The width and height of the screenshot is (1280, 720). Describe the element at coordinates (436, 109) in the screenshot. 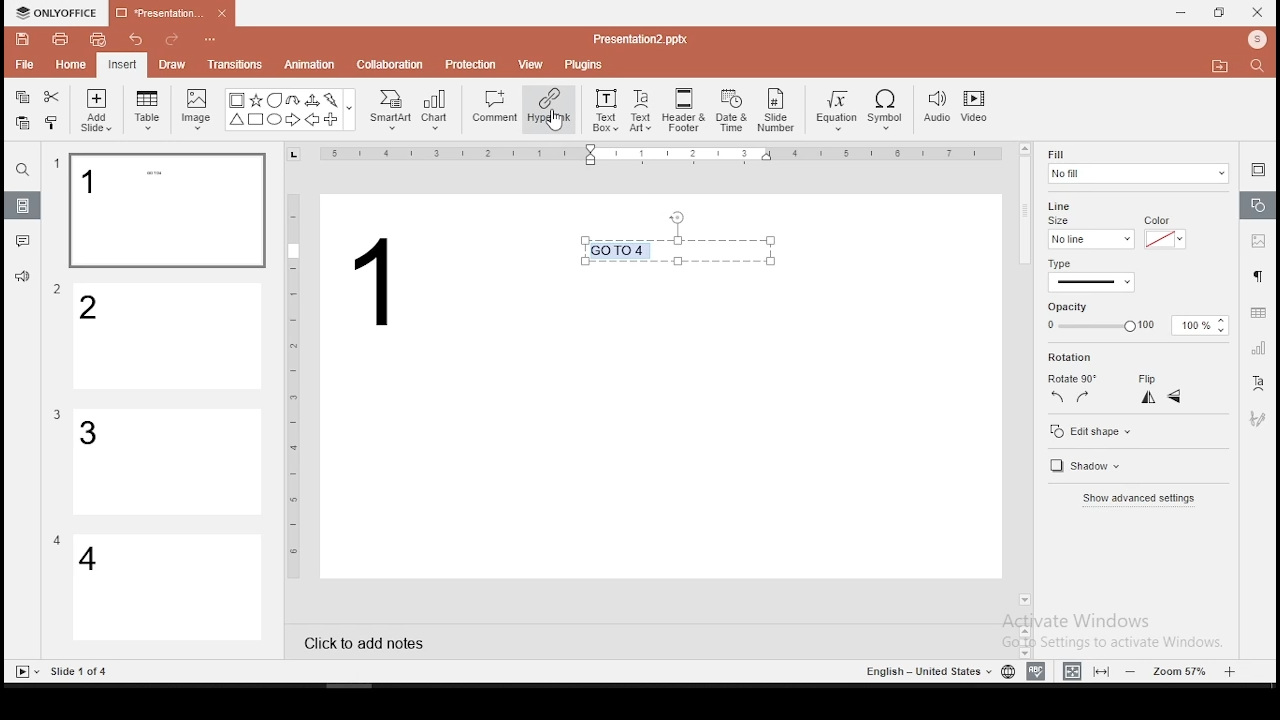

I see `chart` at that location.